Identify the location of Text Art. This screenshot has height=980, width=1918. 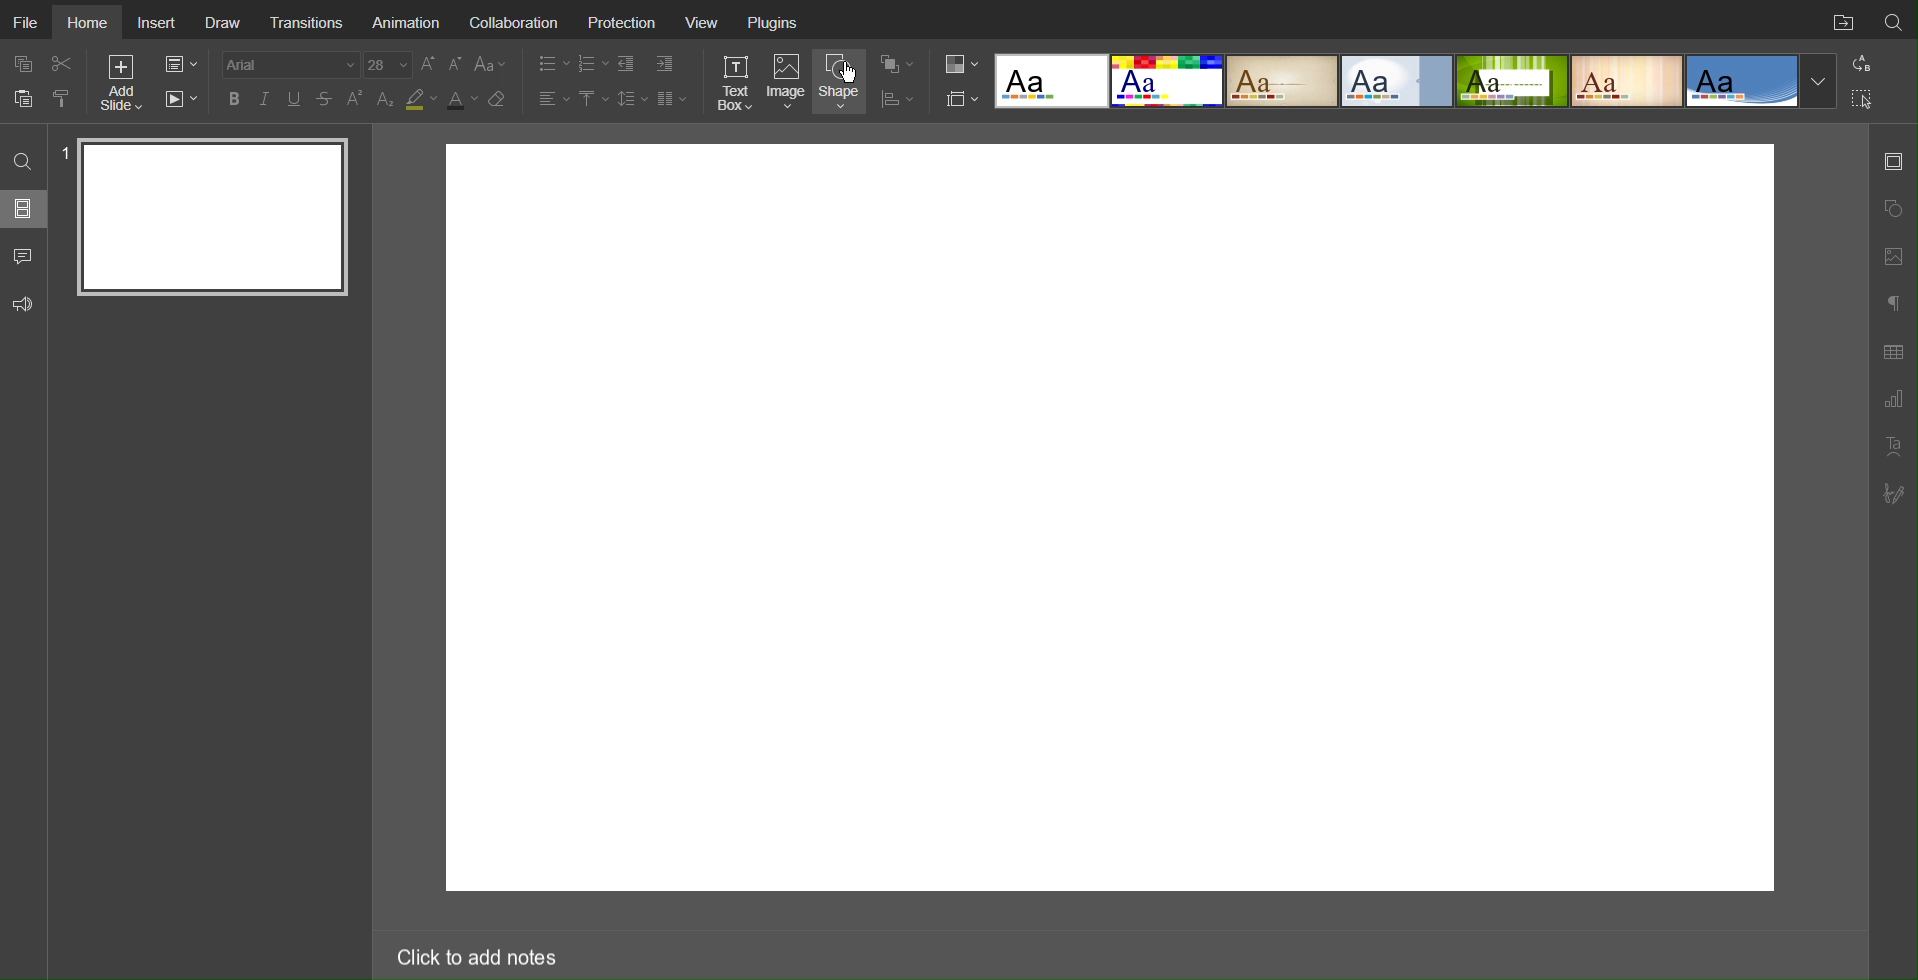
(1893, 446).